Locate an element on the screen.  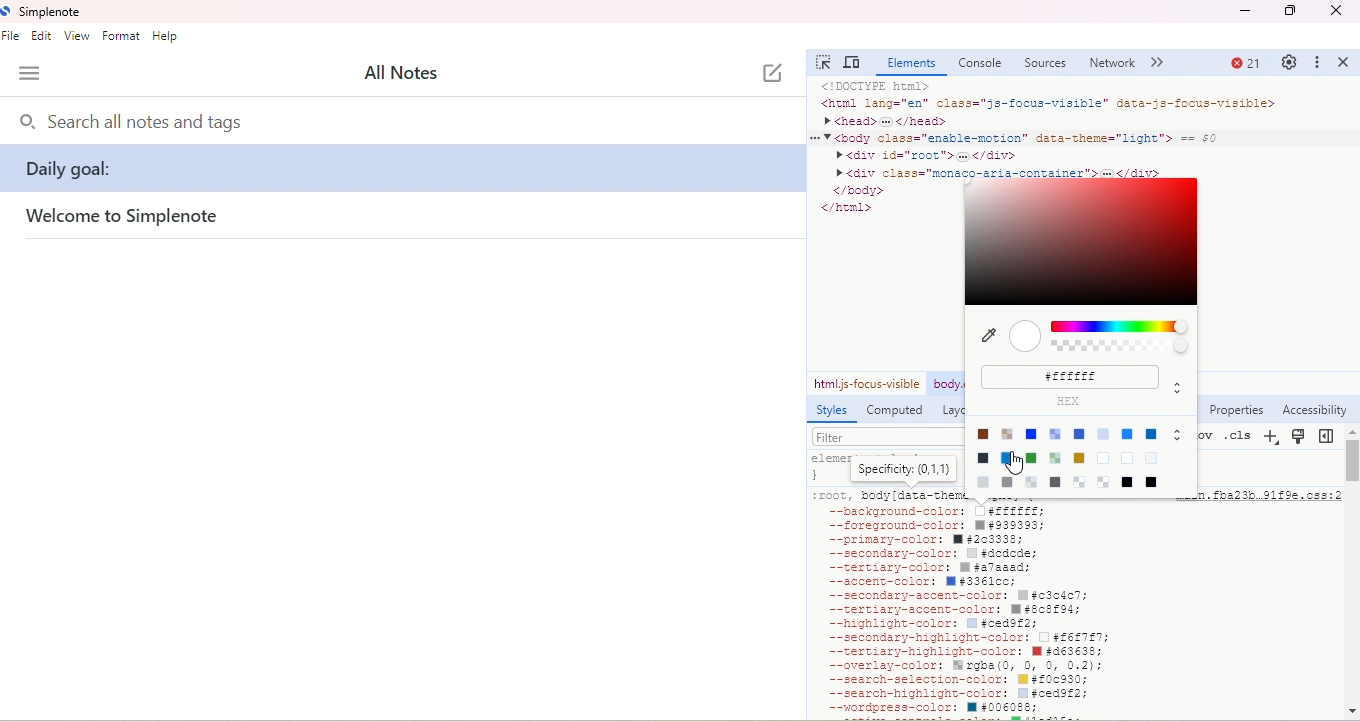
customize and control dev tools is located at coordinates (1318, 63).